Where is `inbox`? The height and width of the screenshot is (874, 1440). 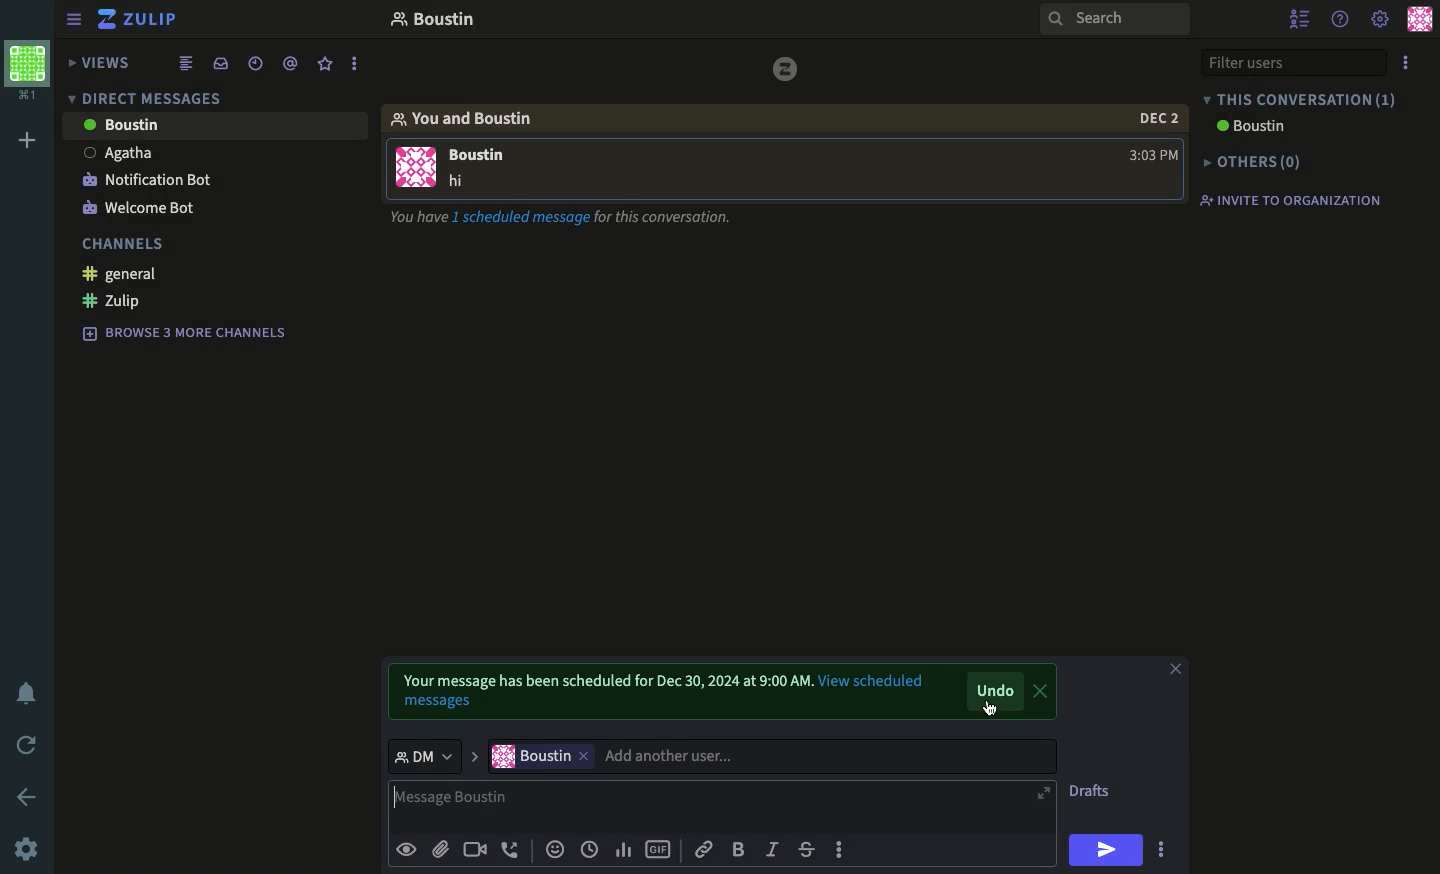 inbox is located at coordinates (223, 63).